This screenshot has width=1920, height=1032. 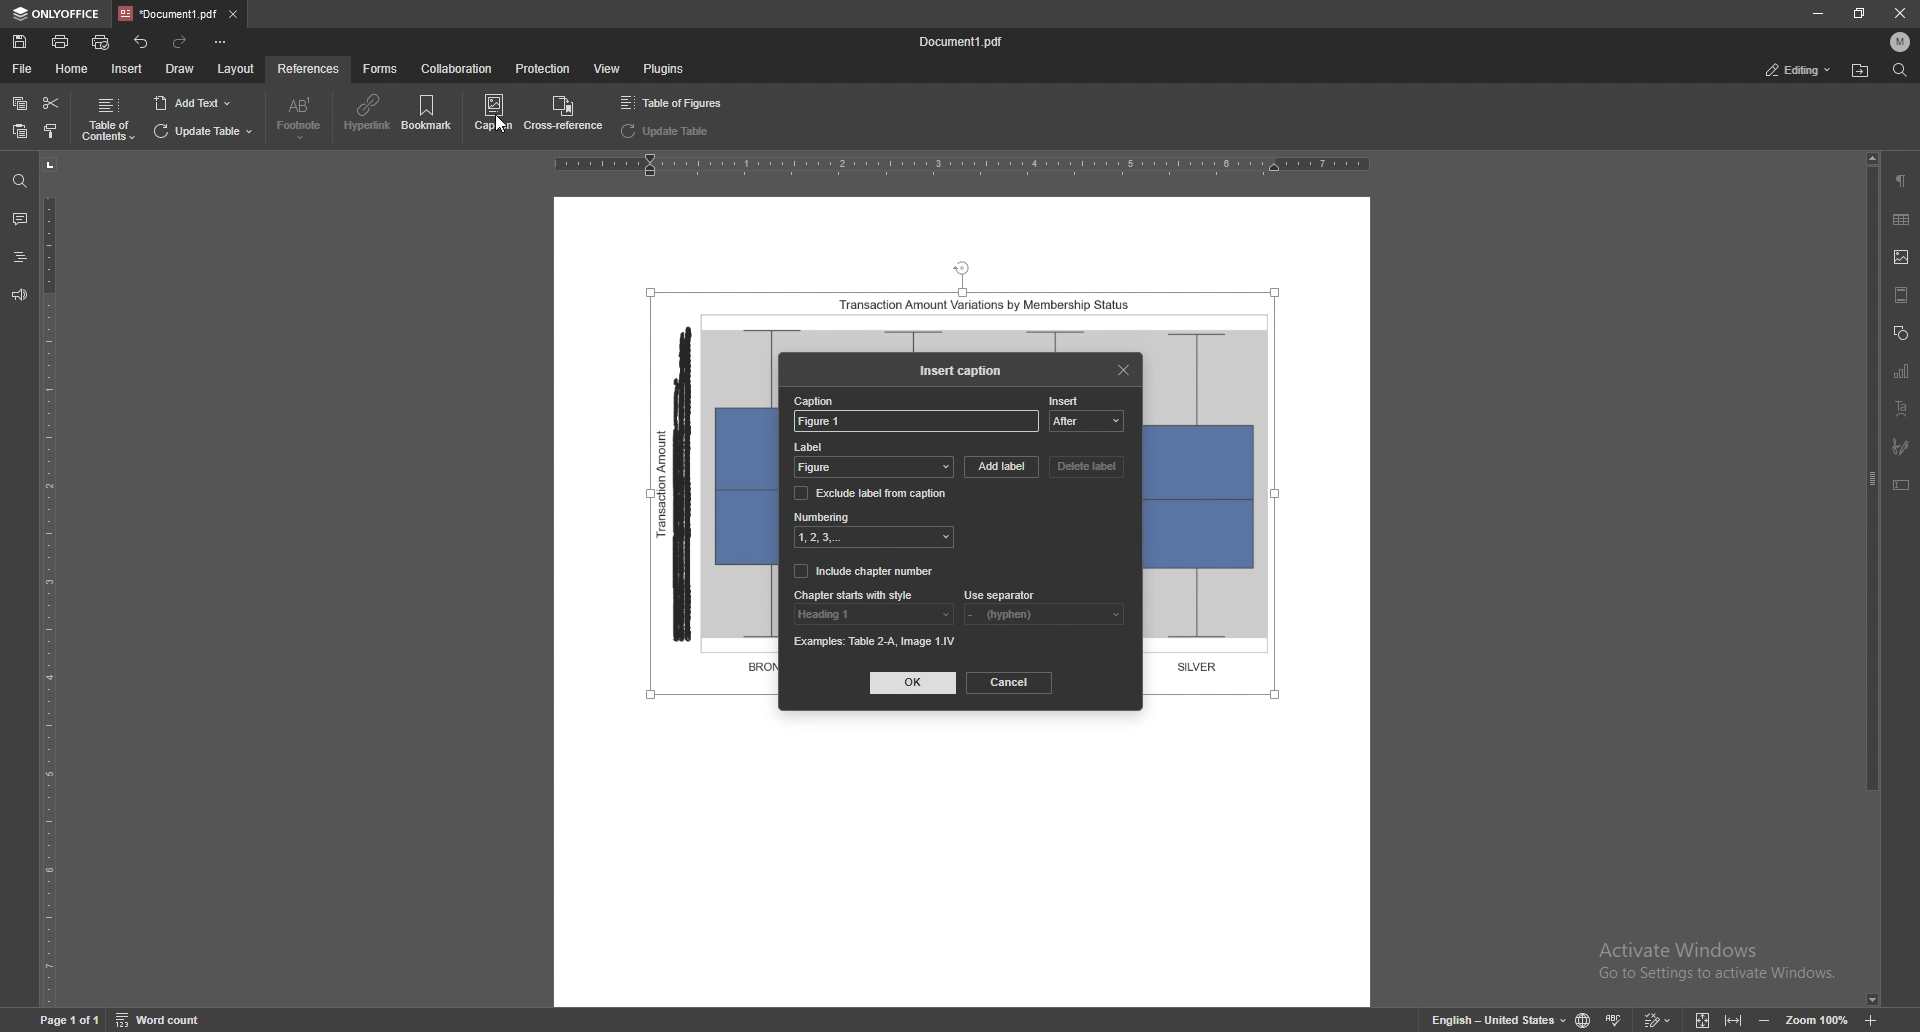 I want to click on resize, so click(x=1856, y=13).